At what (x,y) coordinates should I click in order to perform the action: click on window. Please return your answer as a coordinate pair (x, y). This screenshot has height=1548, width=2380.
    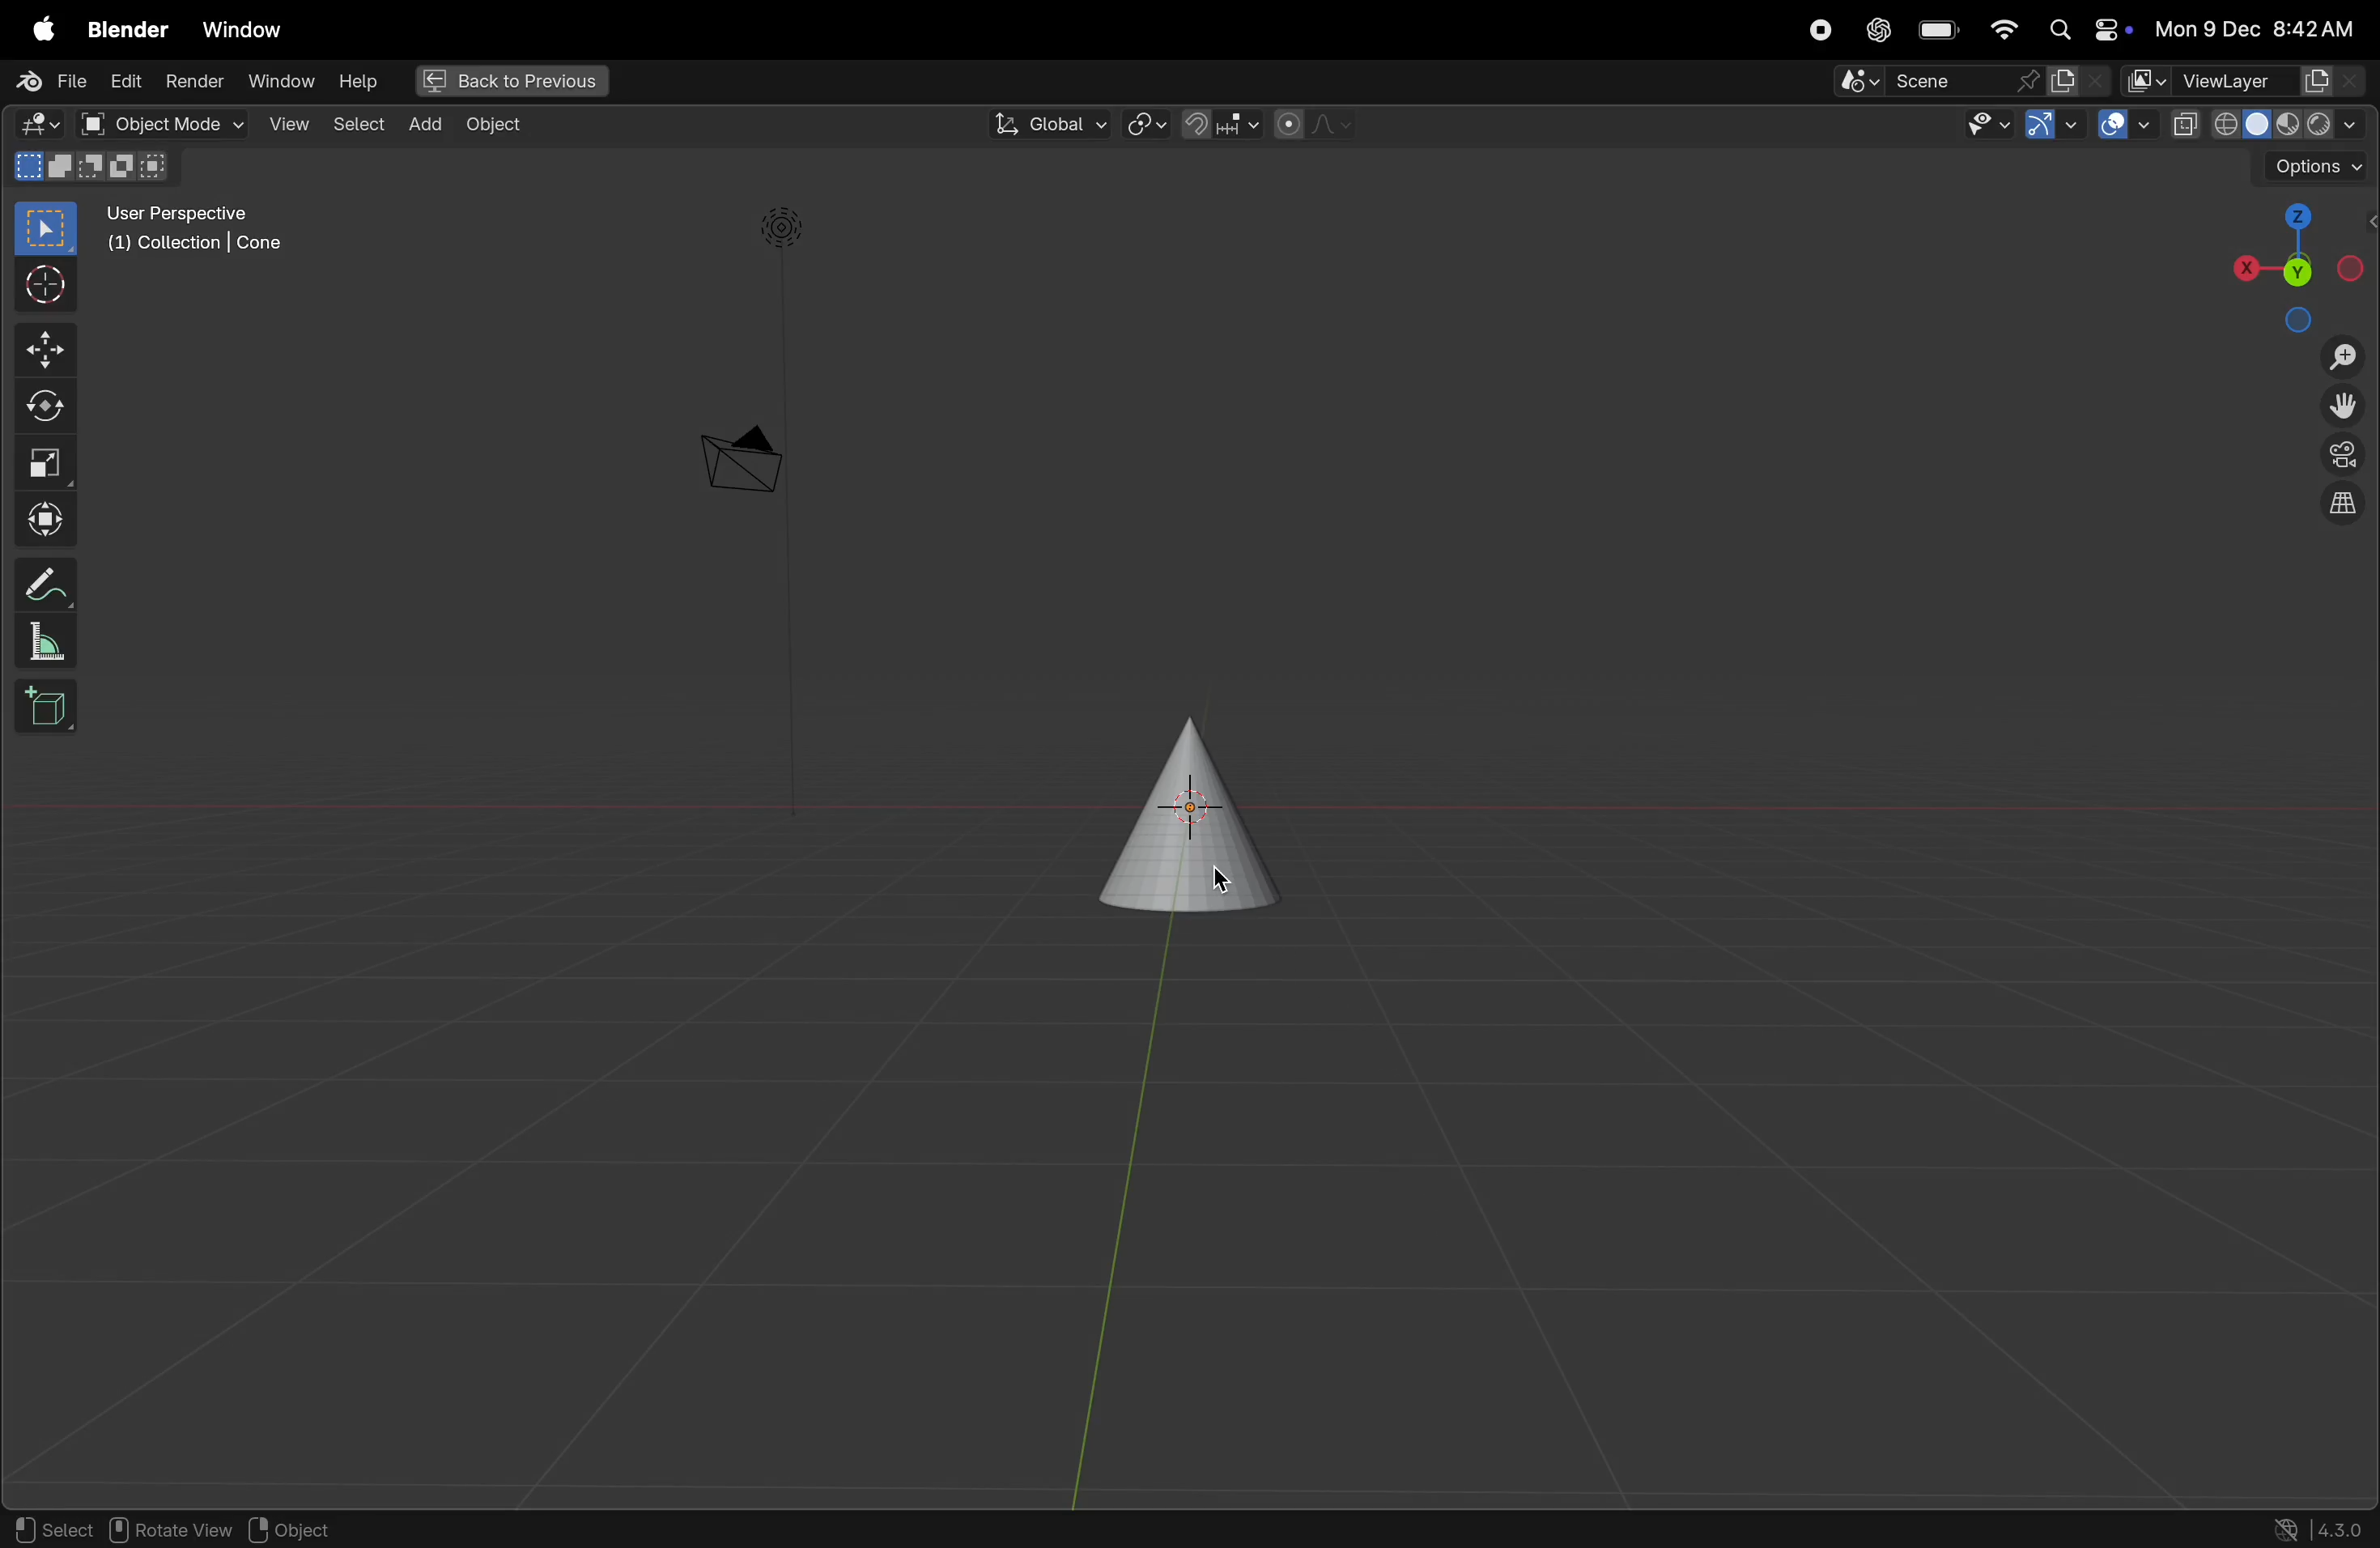
    Looking at the image, I should click on (282, 84).